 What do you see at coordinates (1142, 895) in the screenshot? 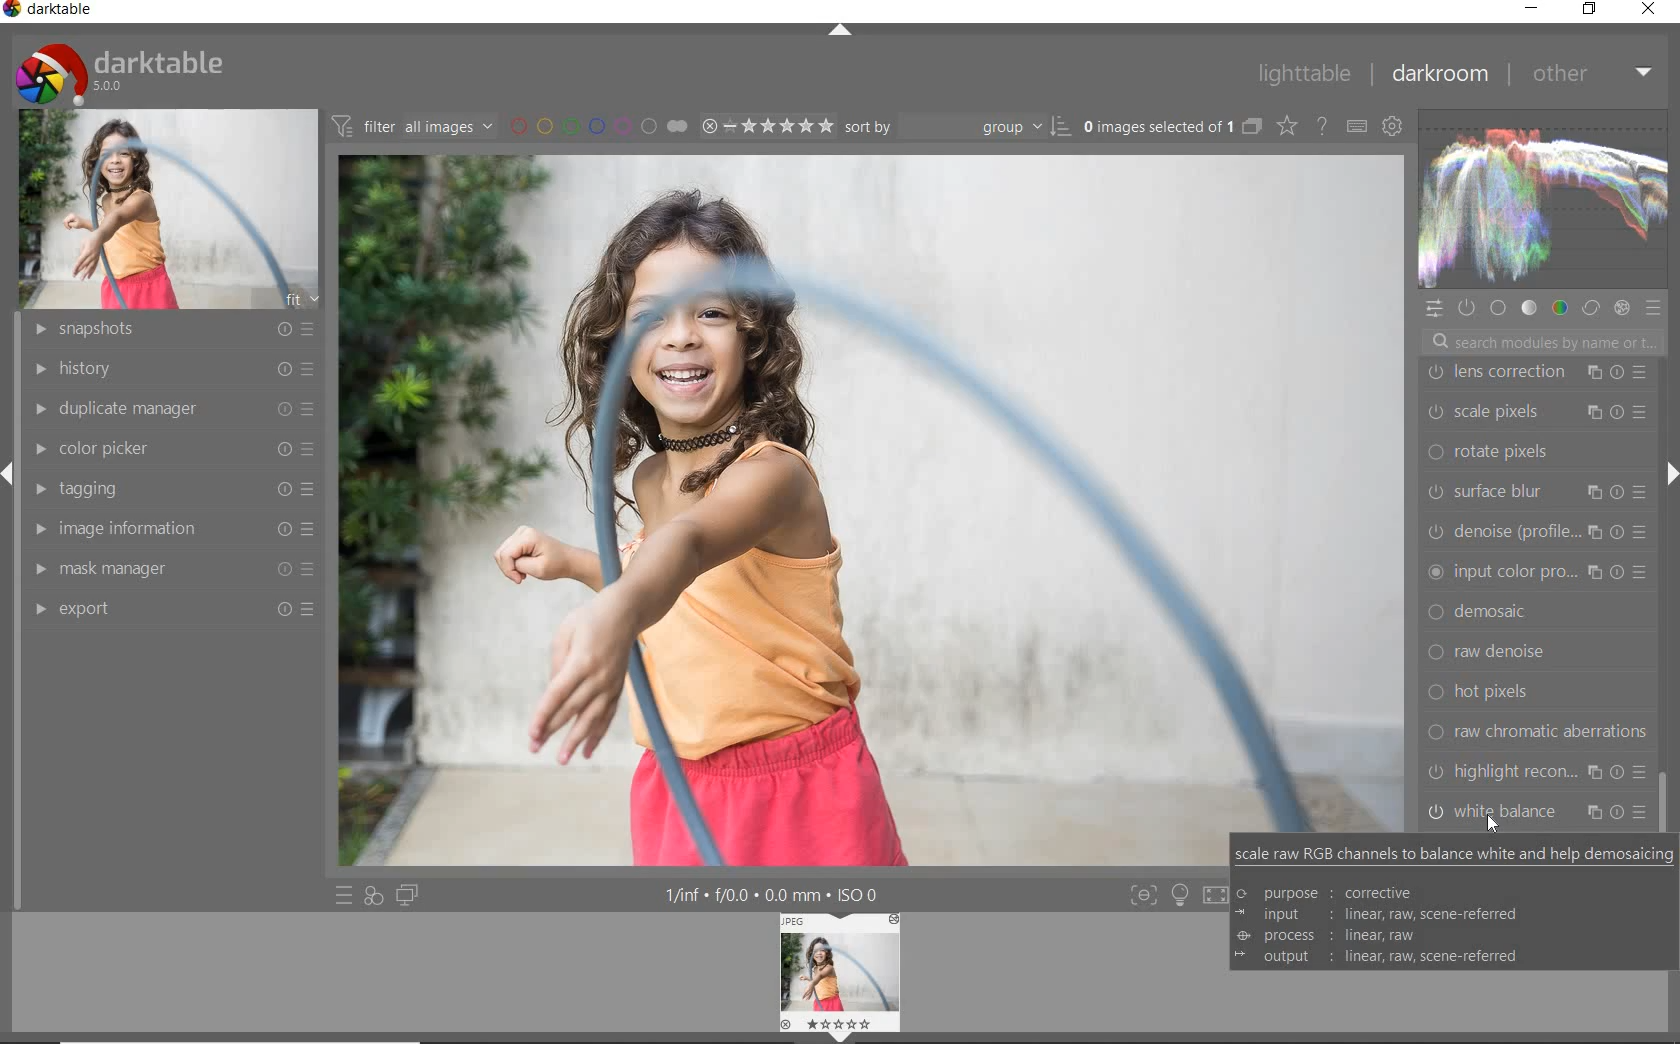
I see `toggle mode` at bounding box center [1142, 895].